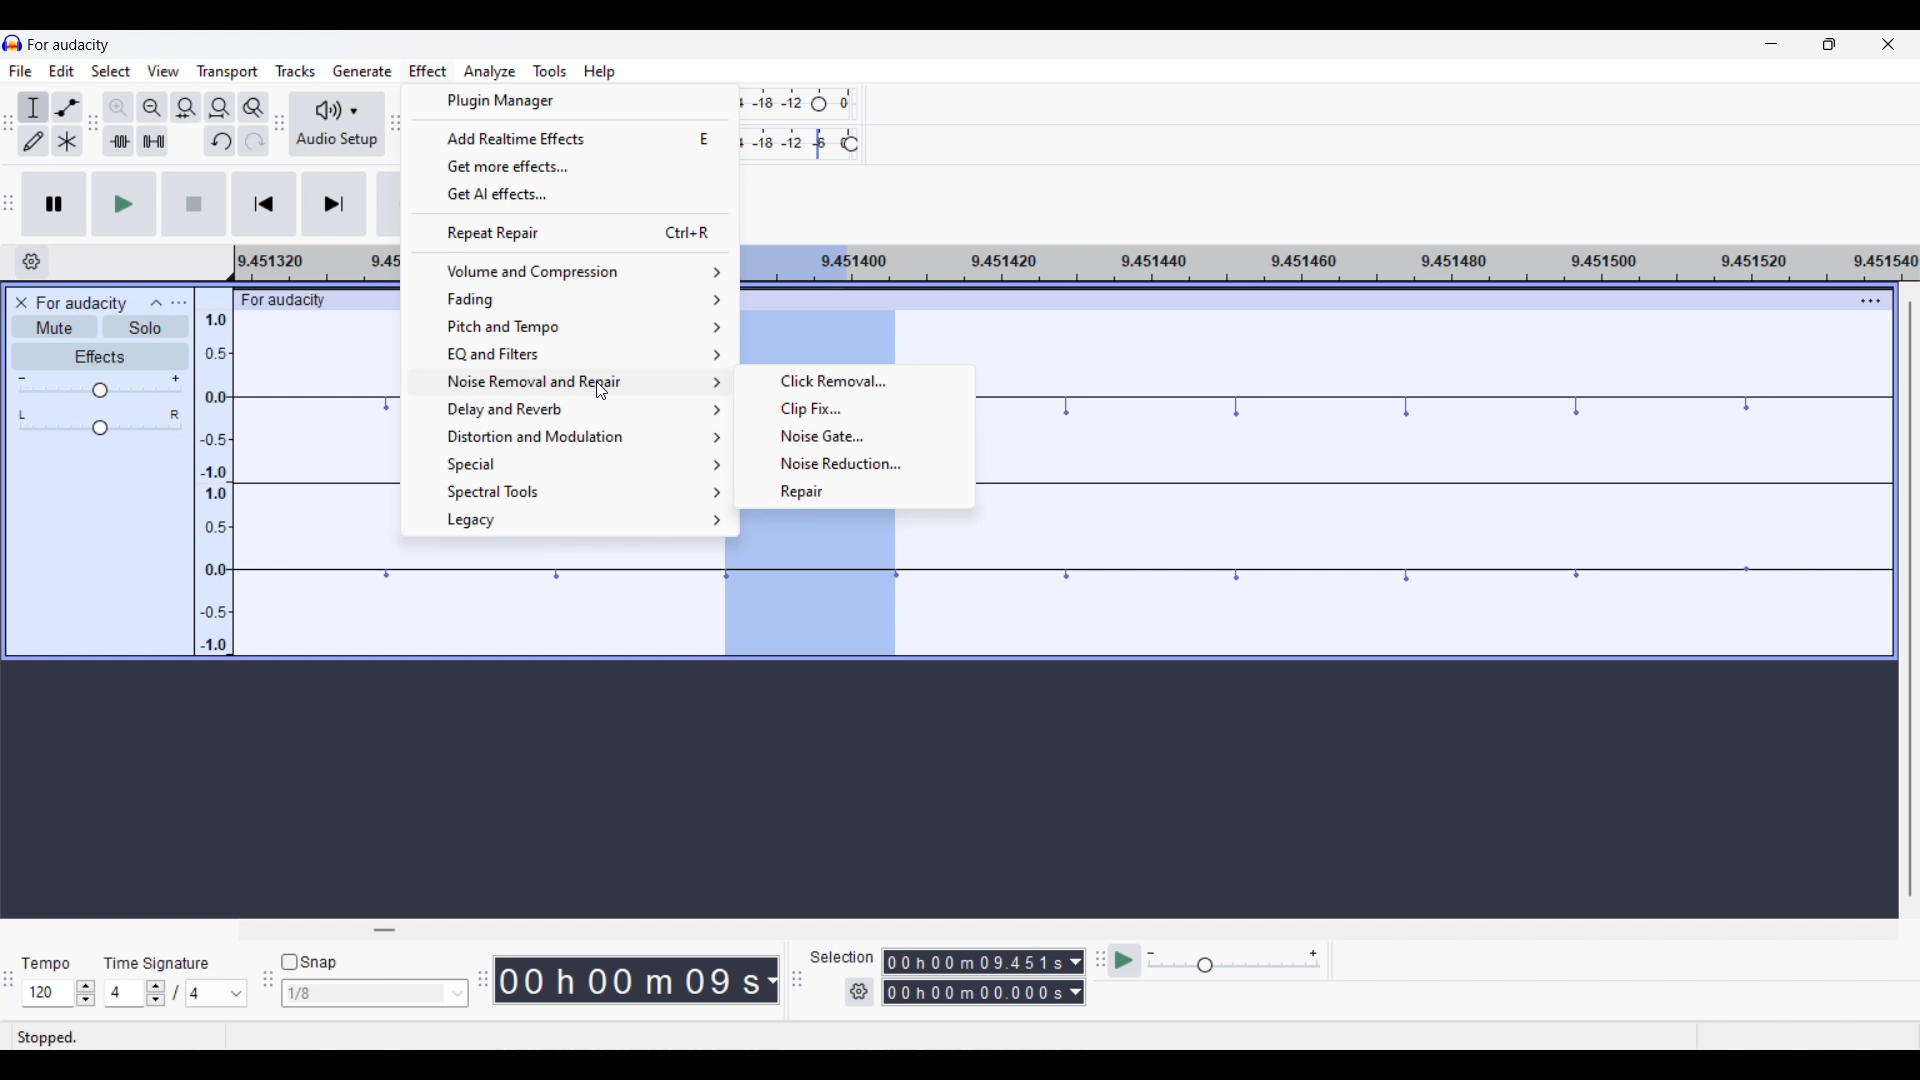 This screenshot has height=1080, width=1920. I want to click on Pause, so click(54, 204).